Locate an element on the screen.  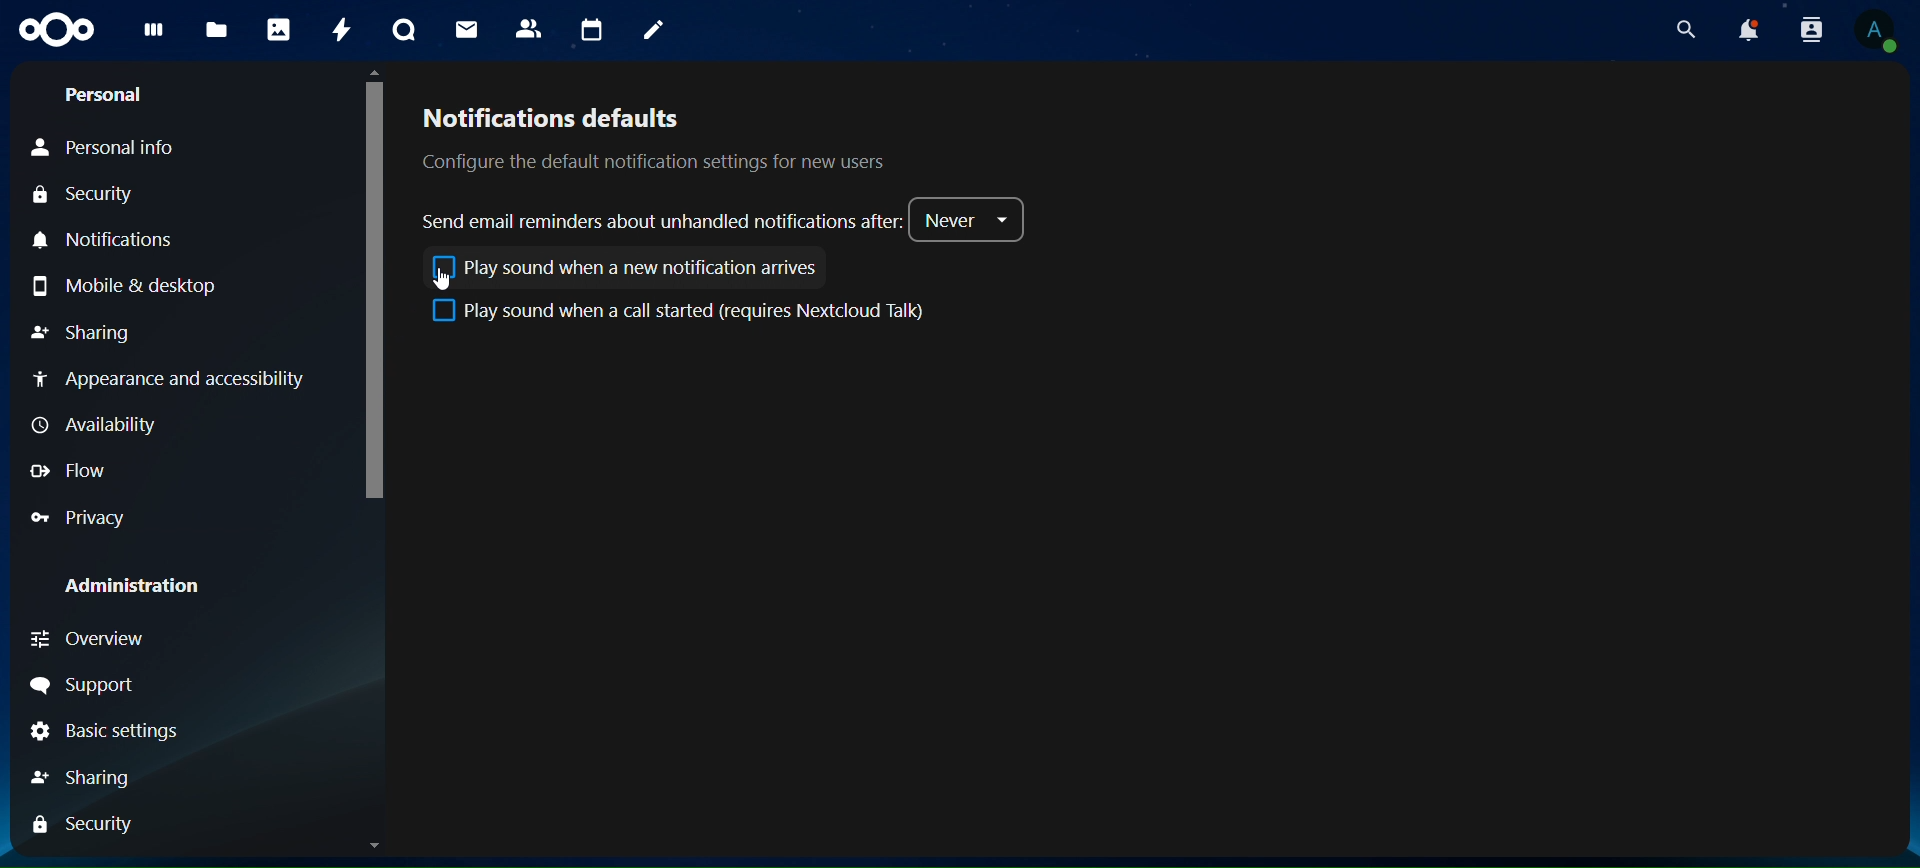
talk is located at coordinates (400, 32).